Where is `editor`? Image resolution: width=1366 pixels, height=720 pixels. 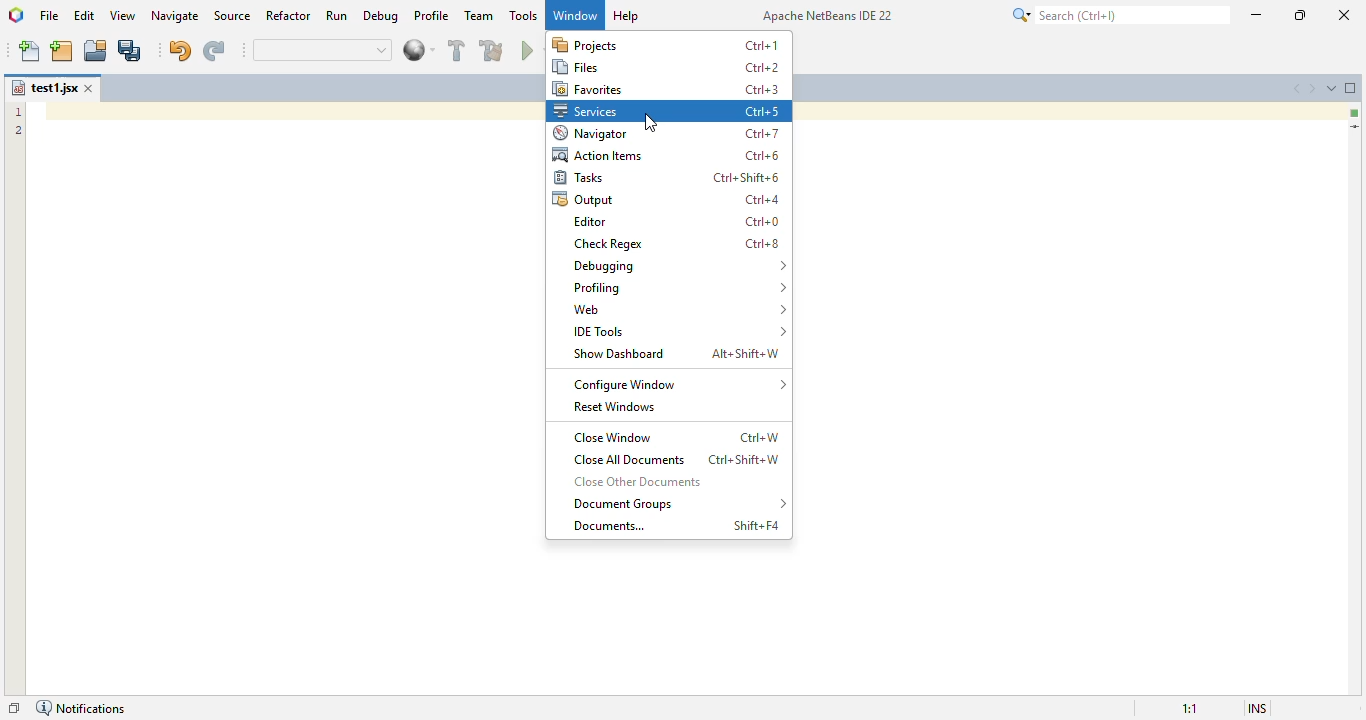 editor is located at coordinates (589, 221).